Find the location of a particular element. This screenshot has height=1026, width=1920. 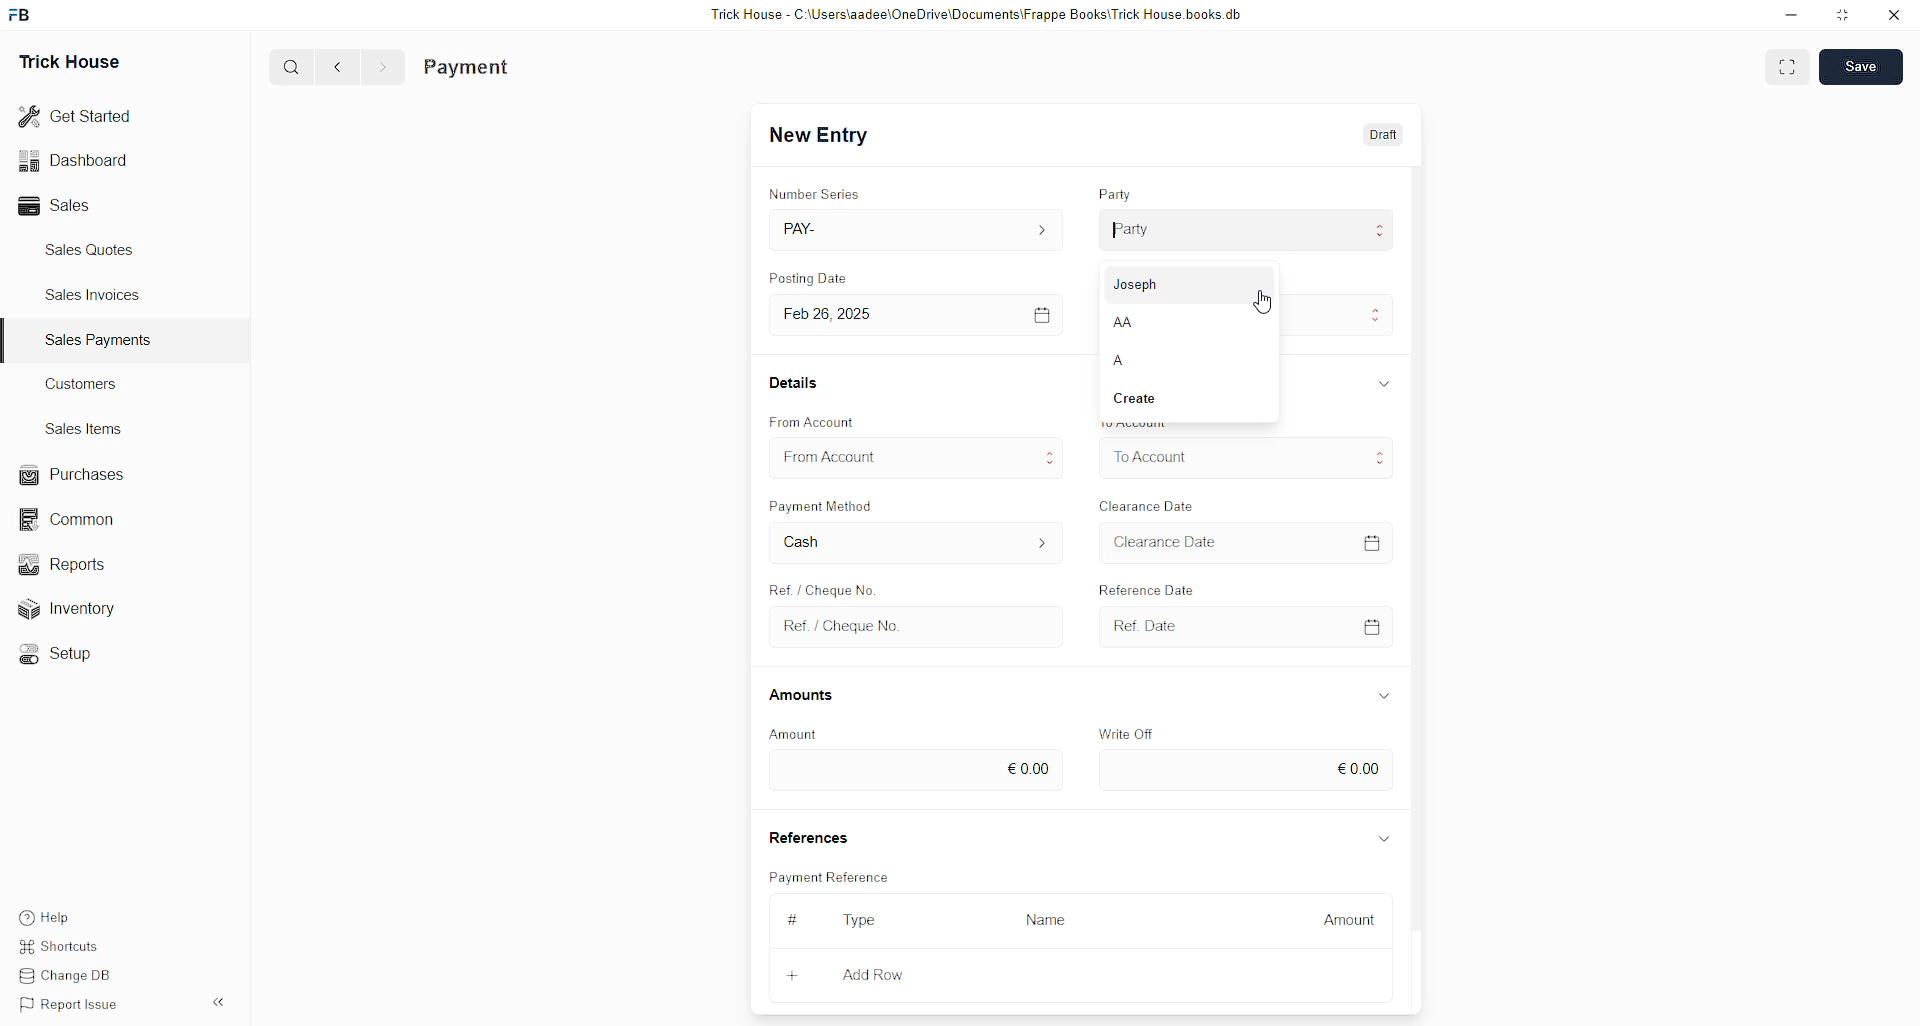

Ref. / Cheque No. is located at coordinates (820, 587).